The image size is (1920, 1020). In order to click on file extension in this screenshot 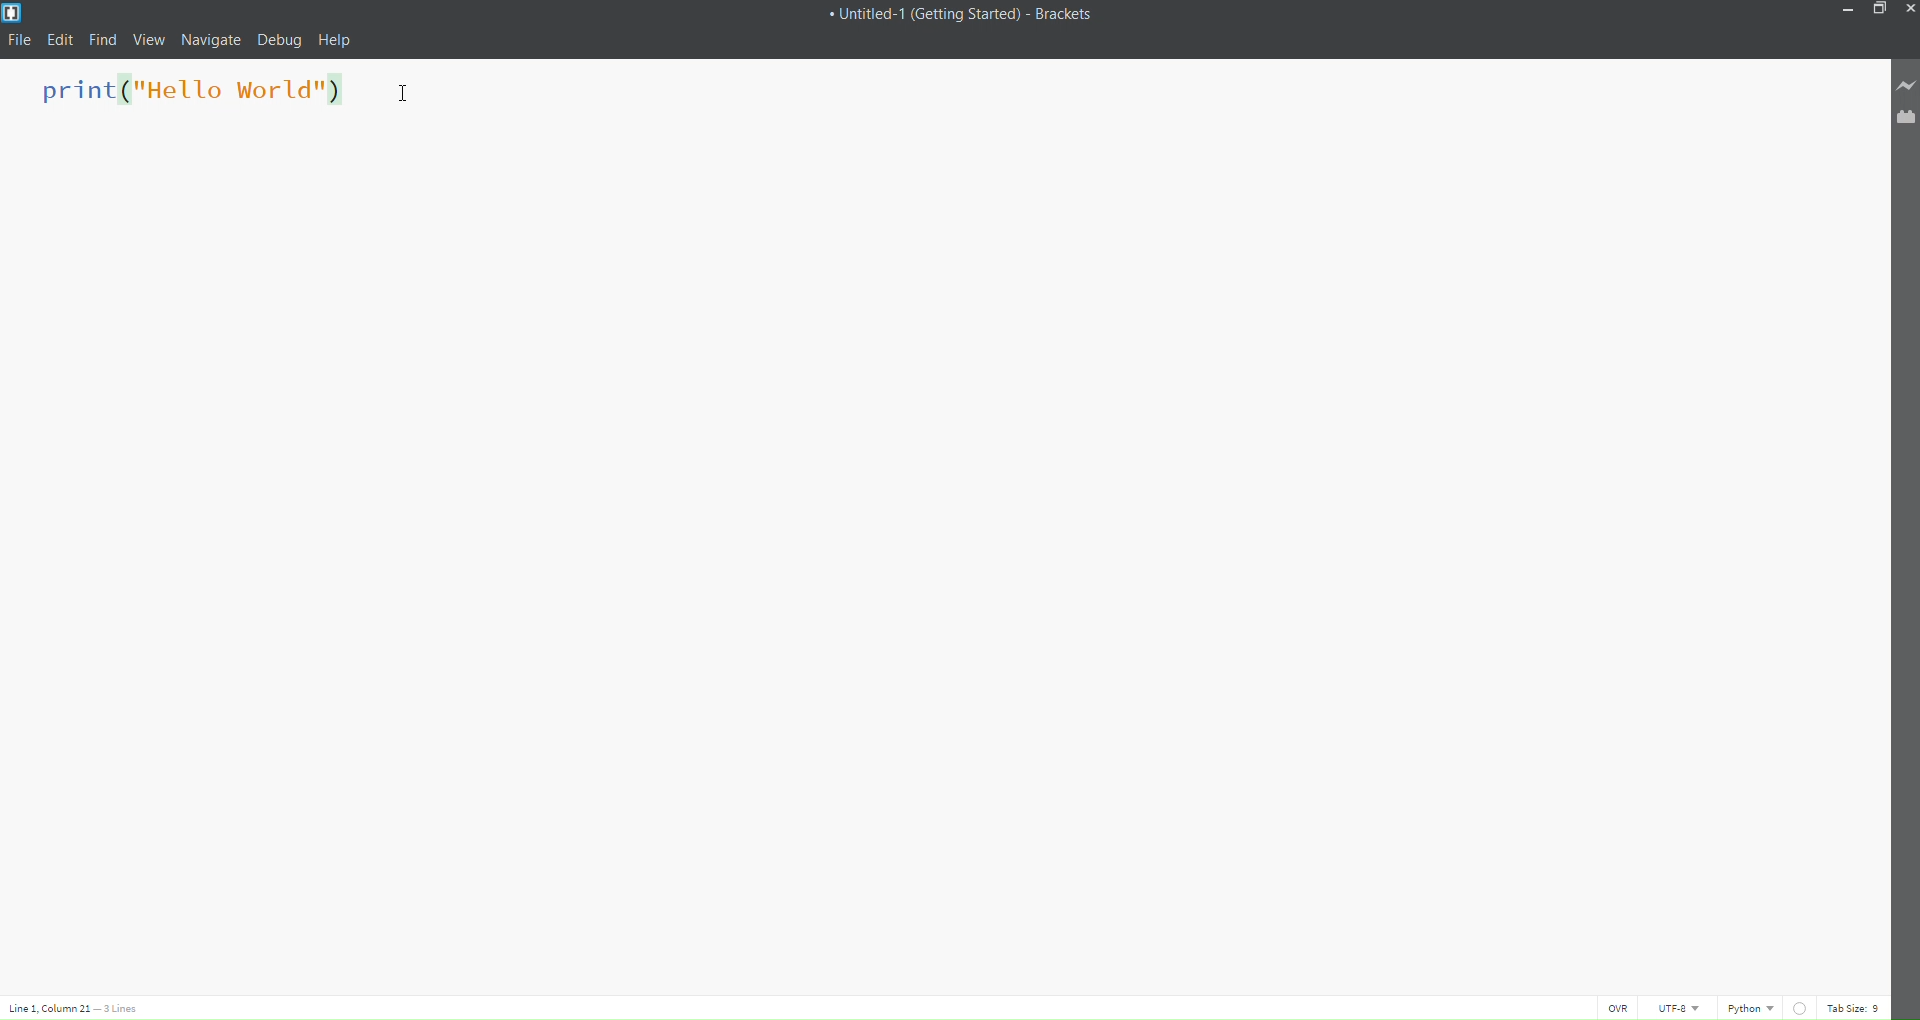, I will do `click(1903, 117)`.